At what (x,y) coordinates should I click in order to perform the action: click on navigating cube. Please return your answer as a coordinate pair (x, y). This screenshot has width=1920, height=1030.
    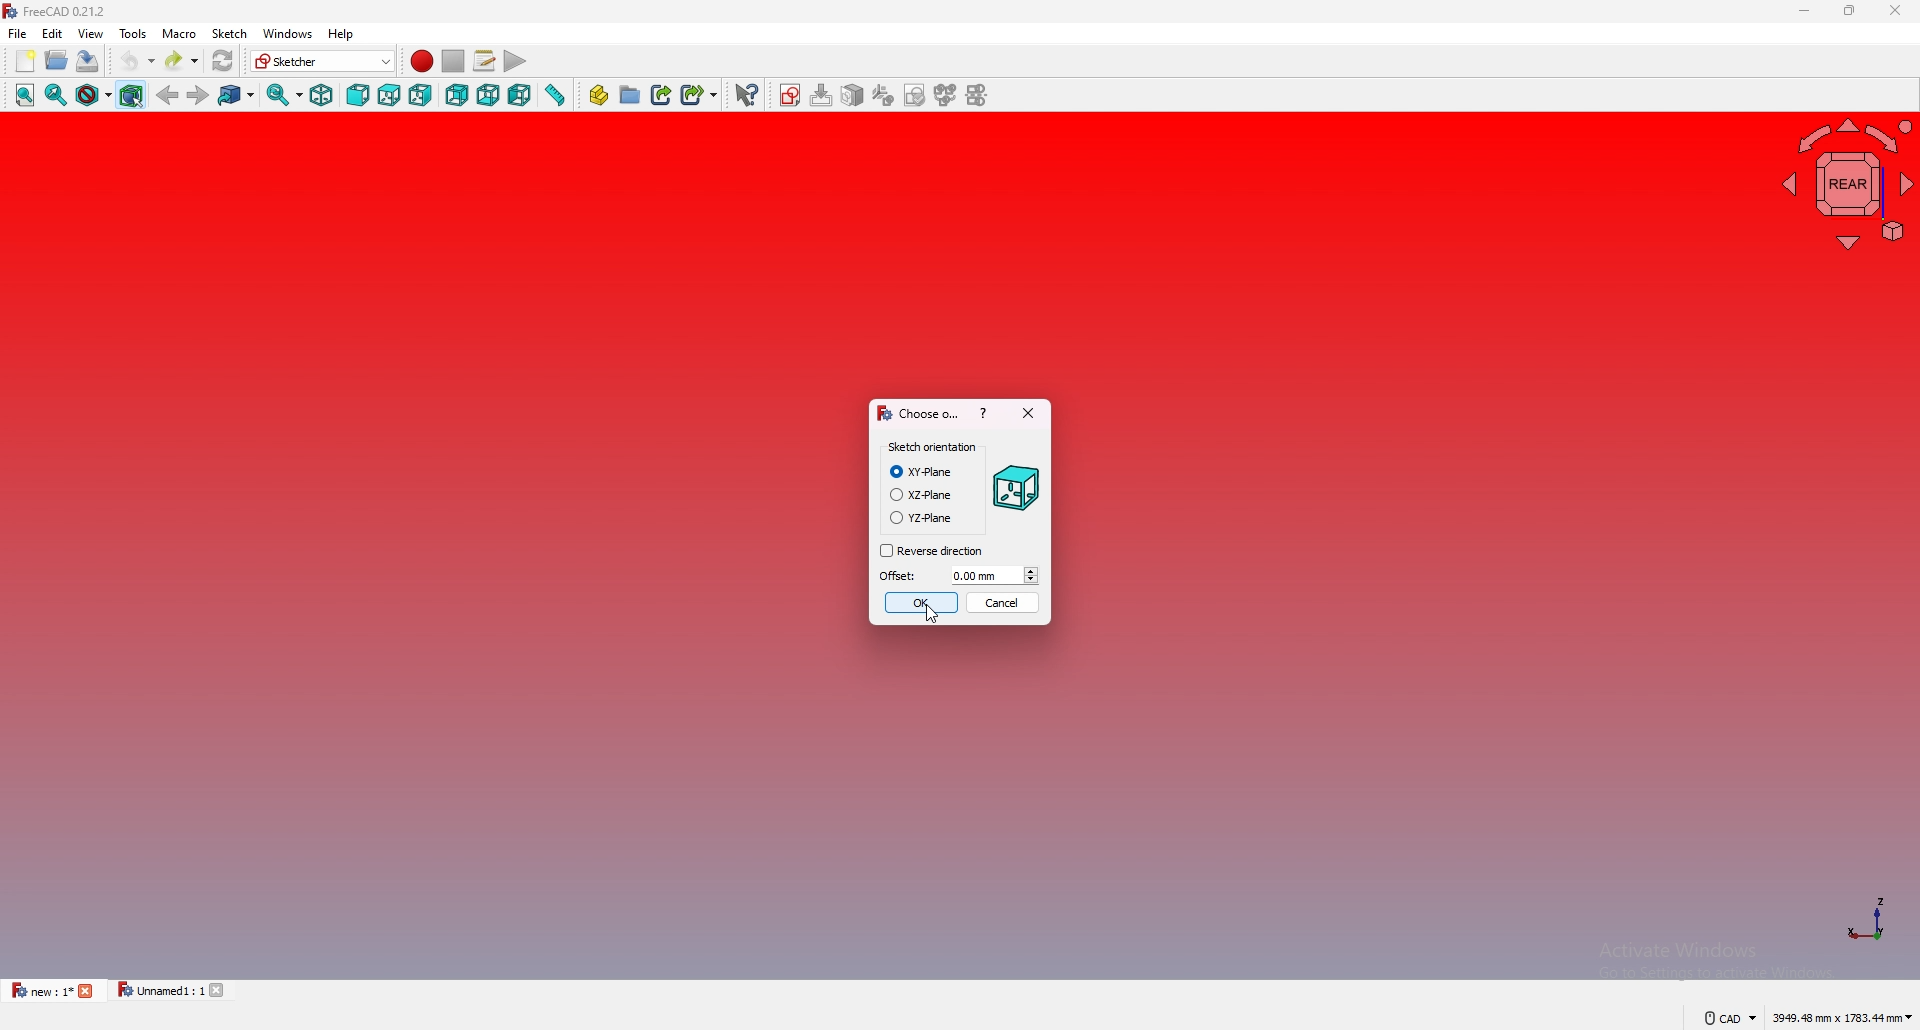
    Looking at the image, I should click on (1843, 184).